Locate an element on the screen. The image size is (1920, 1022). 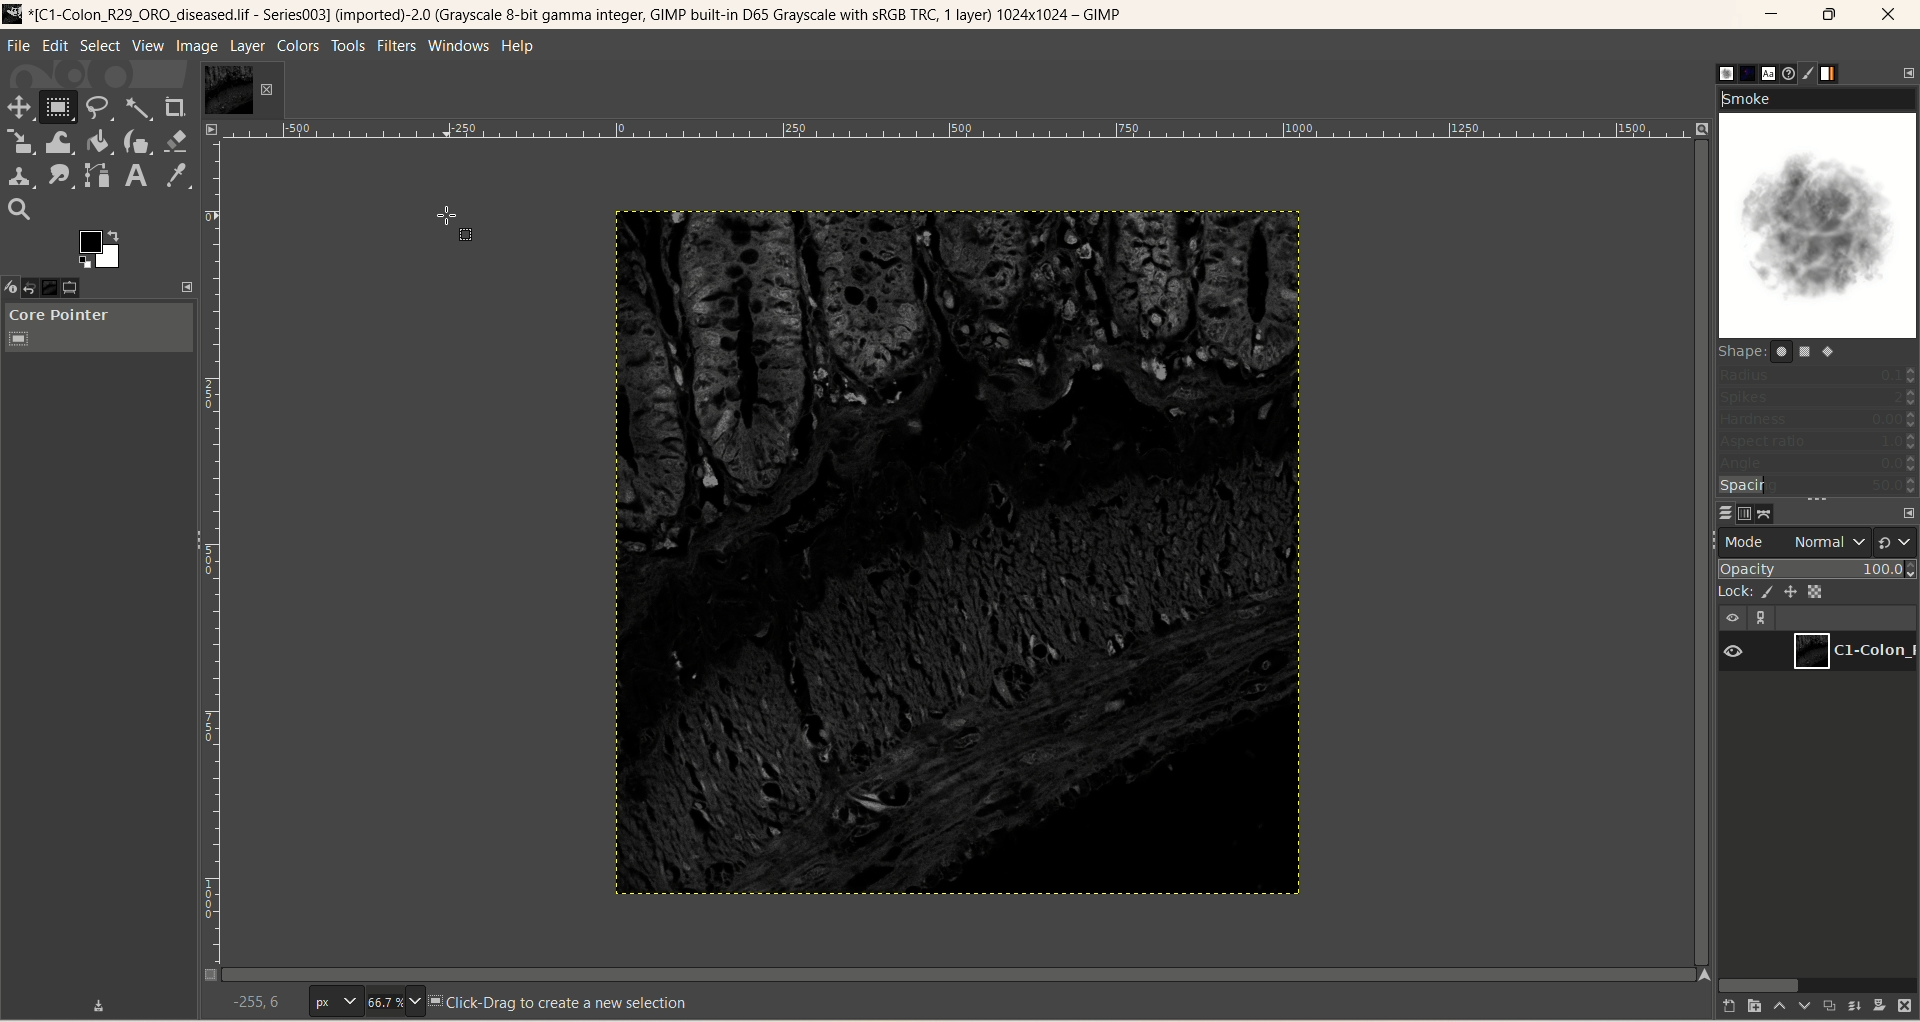
font is located at coordinates (1770, 73).